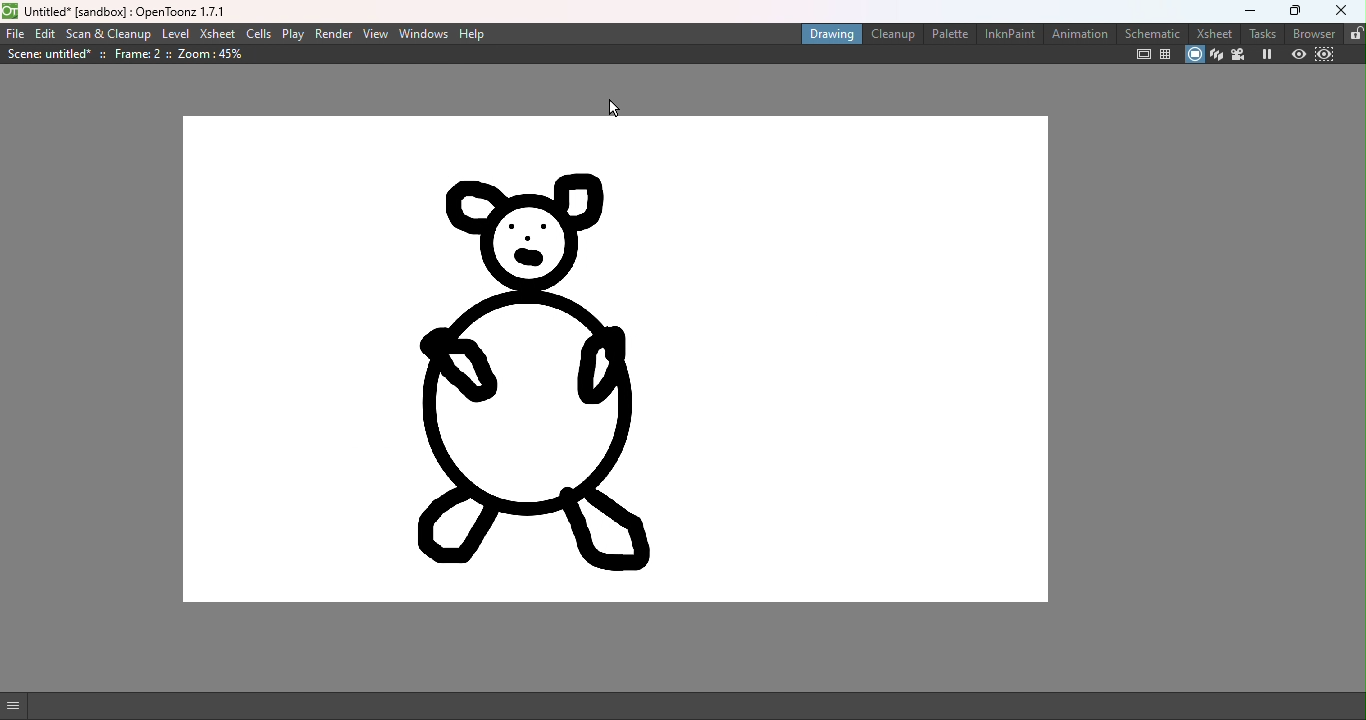 The height and width of the screenshot is (720, 1366). I want to click on Safe area, so click(1141, 56).